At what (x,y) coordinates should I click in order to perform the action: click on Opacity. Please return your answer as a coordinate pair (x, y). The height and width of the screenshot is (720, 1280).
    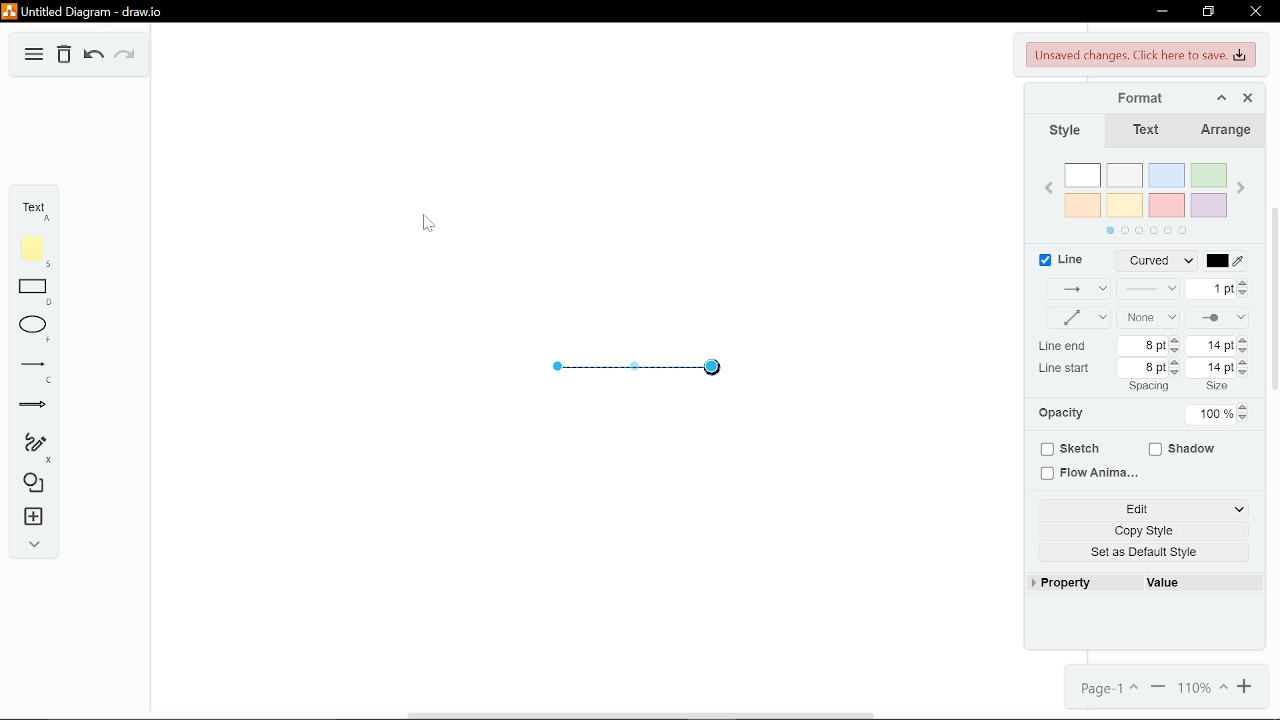
    Looking at the image, I should click on (1069, 415).